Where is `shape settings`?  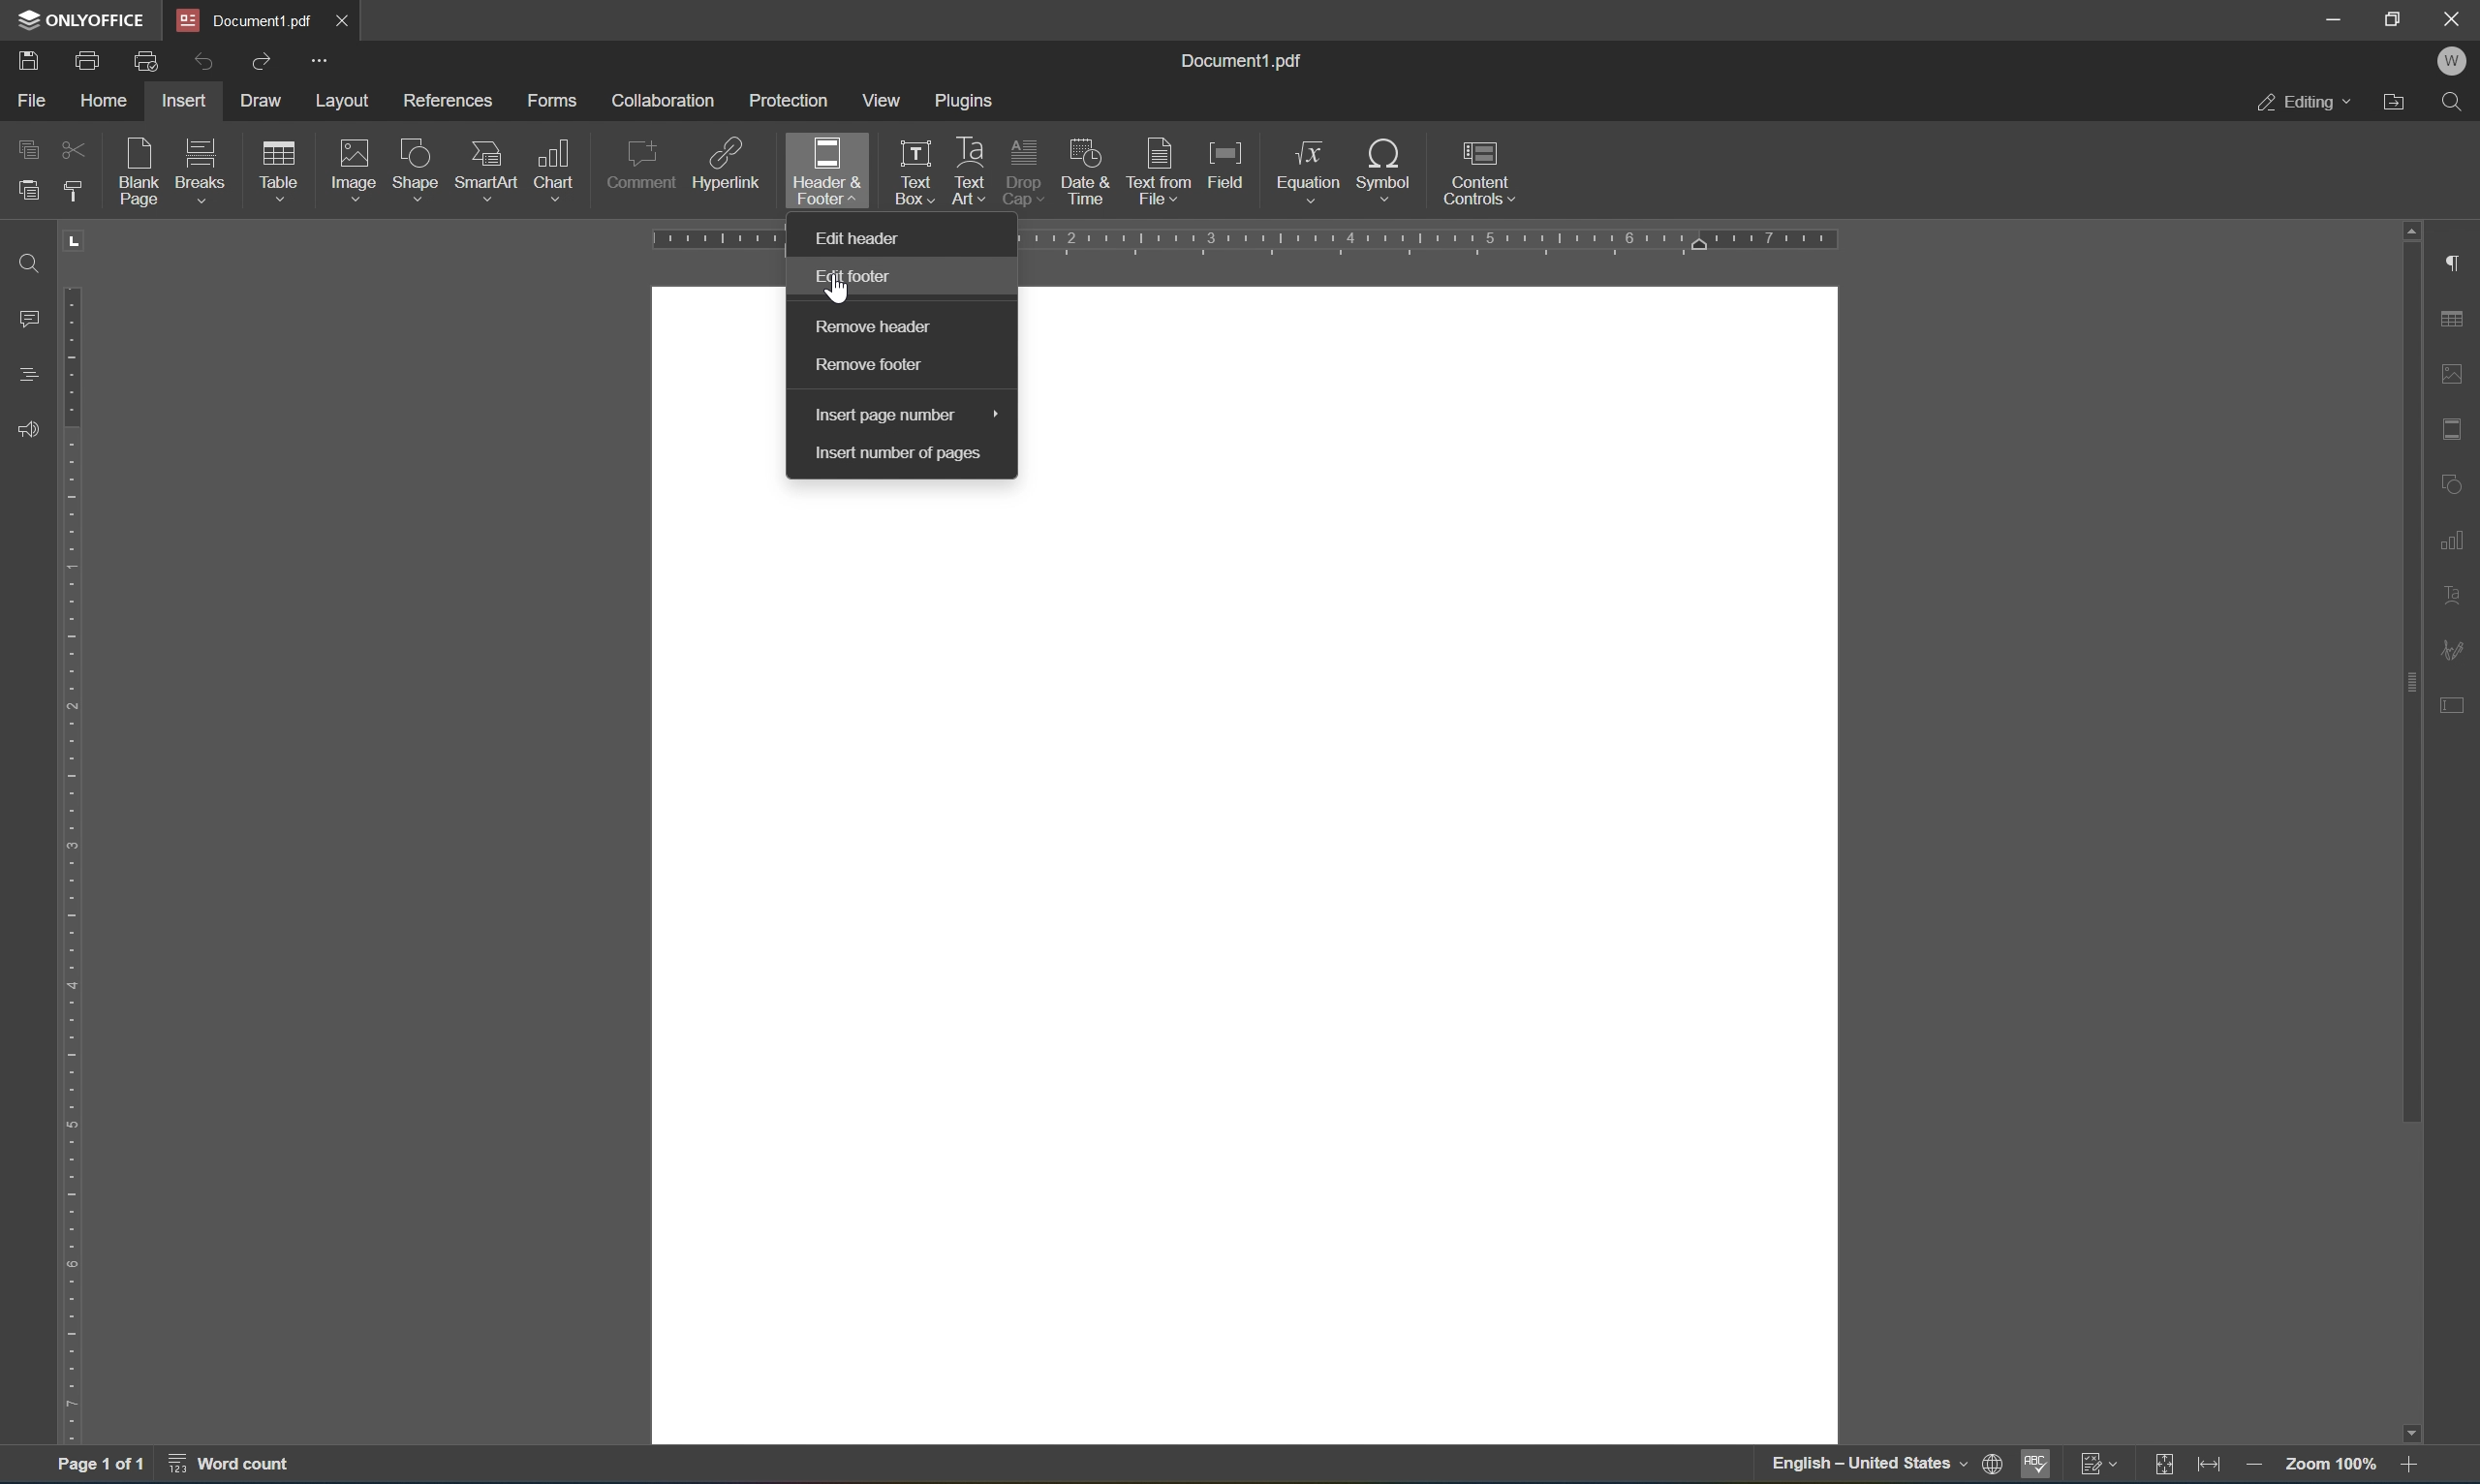
shape settings is located at coordinates (2457, 480).